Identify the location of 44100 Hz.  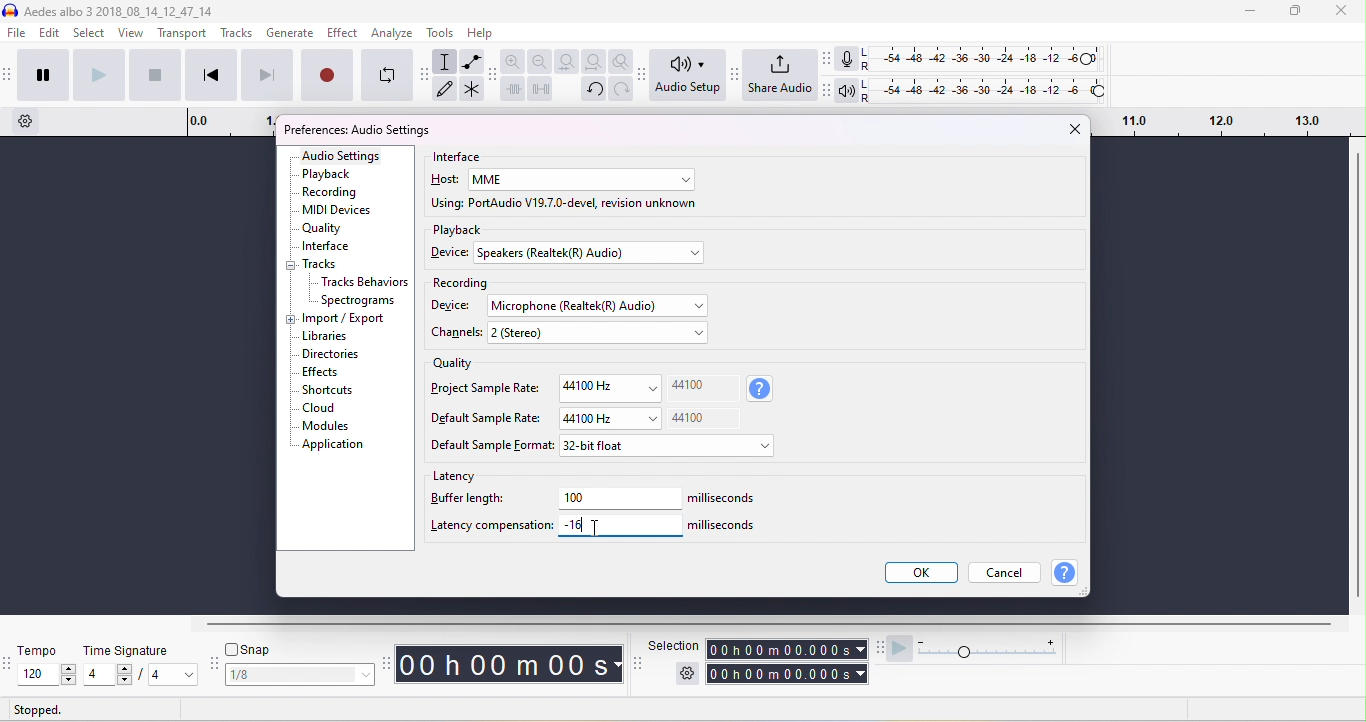
(611, 418).